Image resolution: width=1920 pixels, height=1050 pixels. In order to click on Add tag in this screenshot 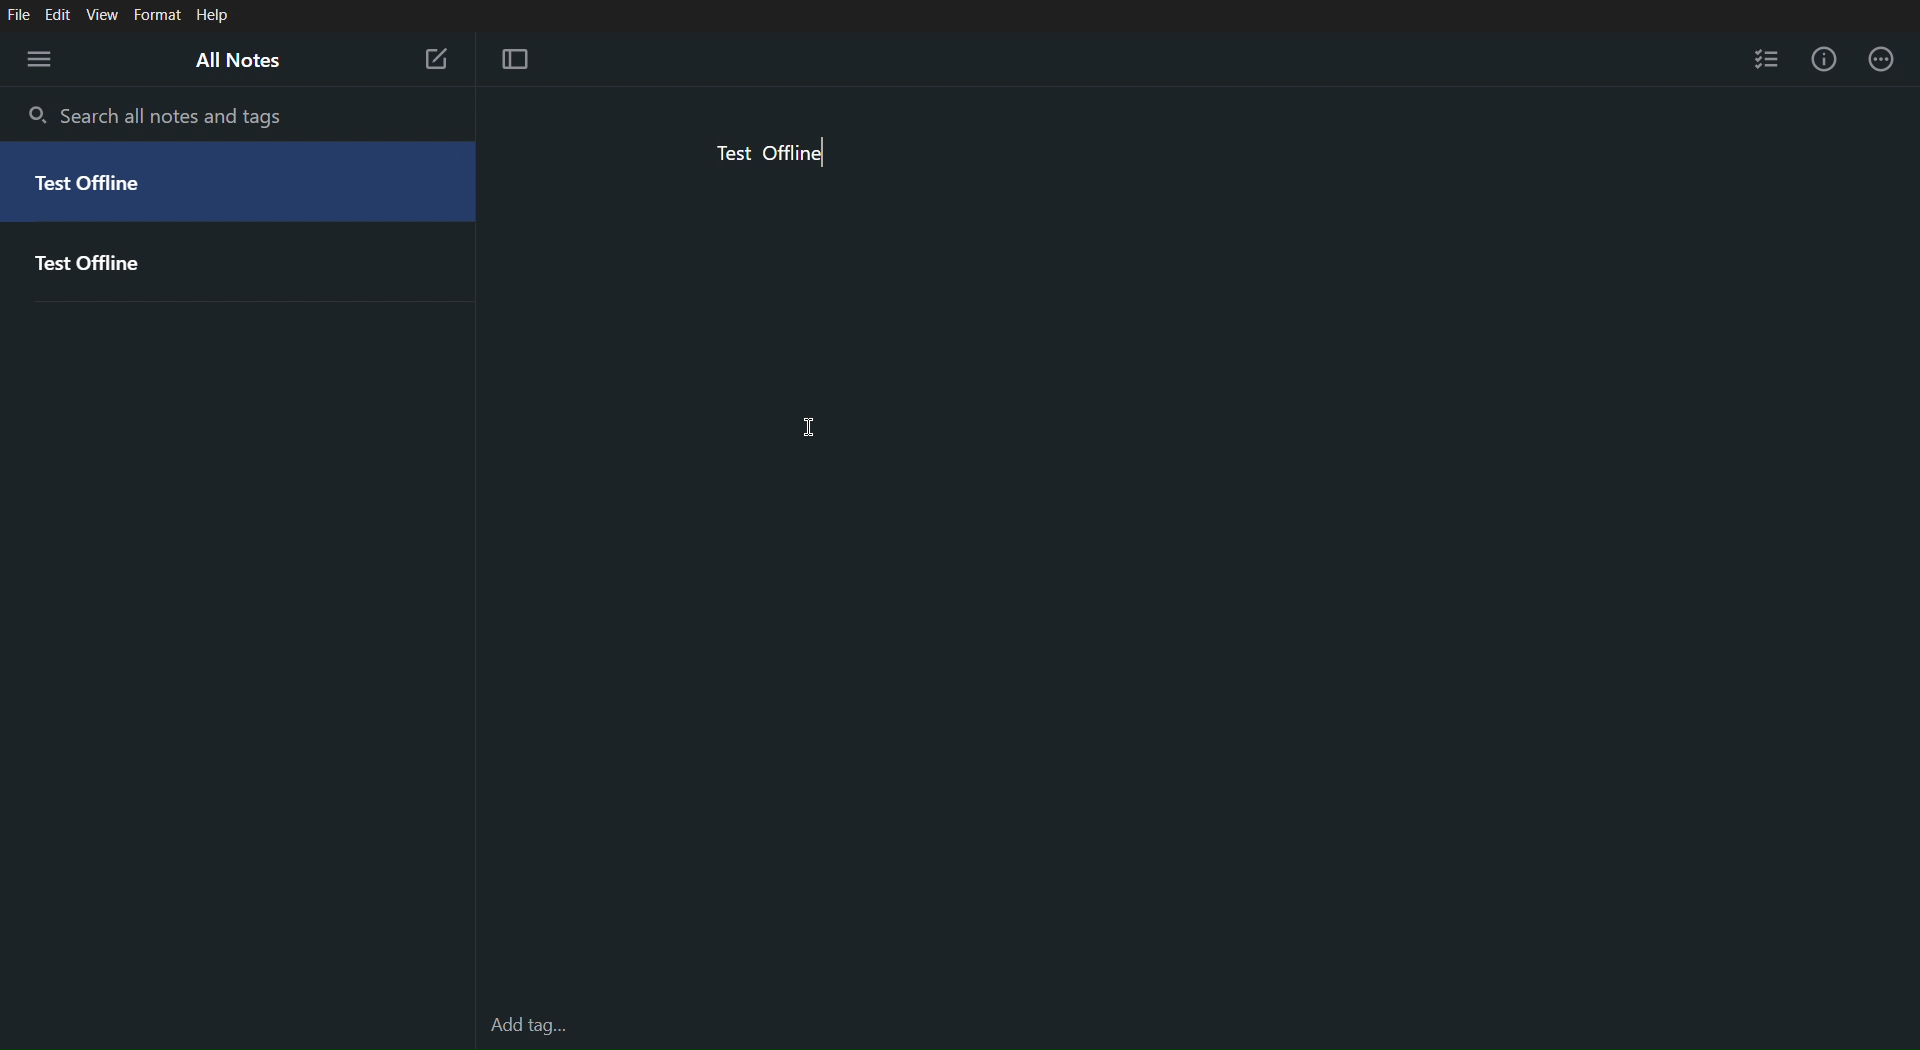, I will do `click(524, 1025)`.